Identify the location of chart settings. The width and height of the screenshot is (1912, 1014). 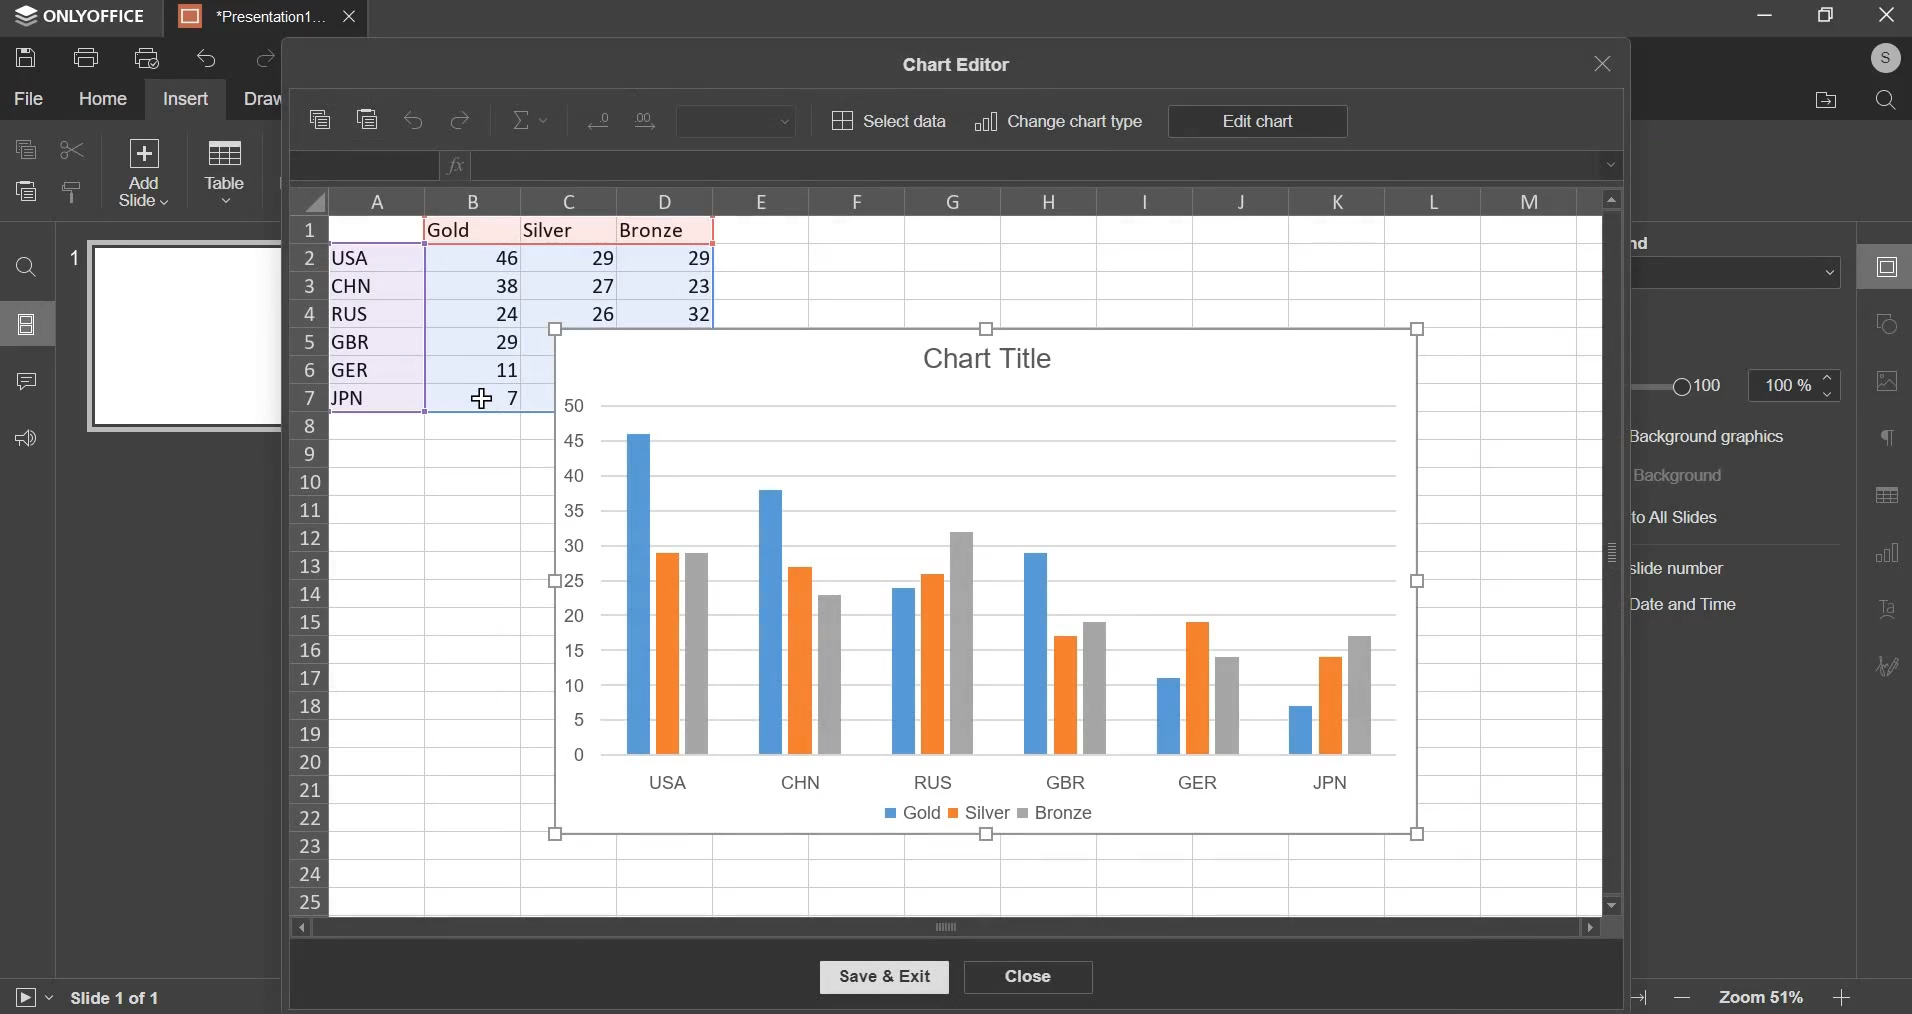
(1886, 559).